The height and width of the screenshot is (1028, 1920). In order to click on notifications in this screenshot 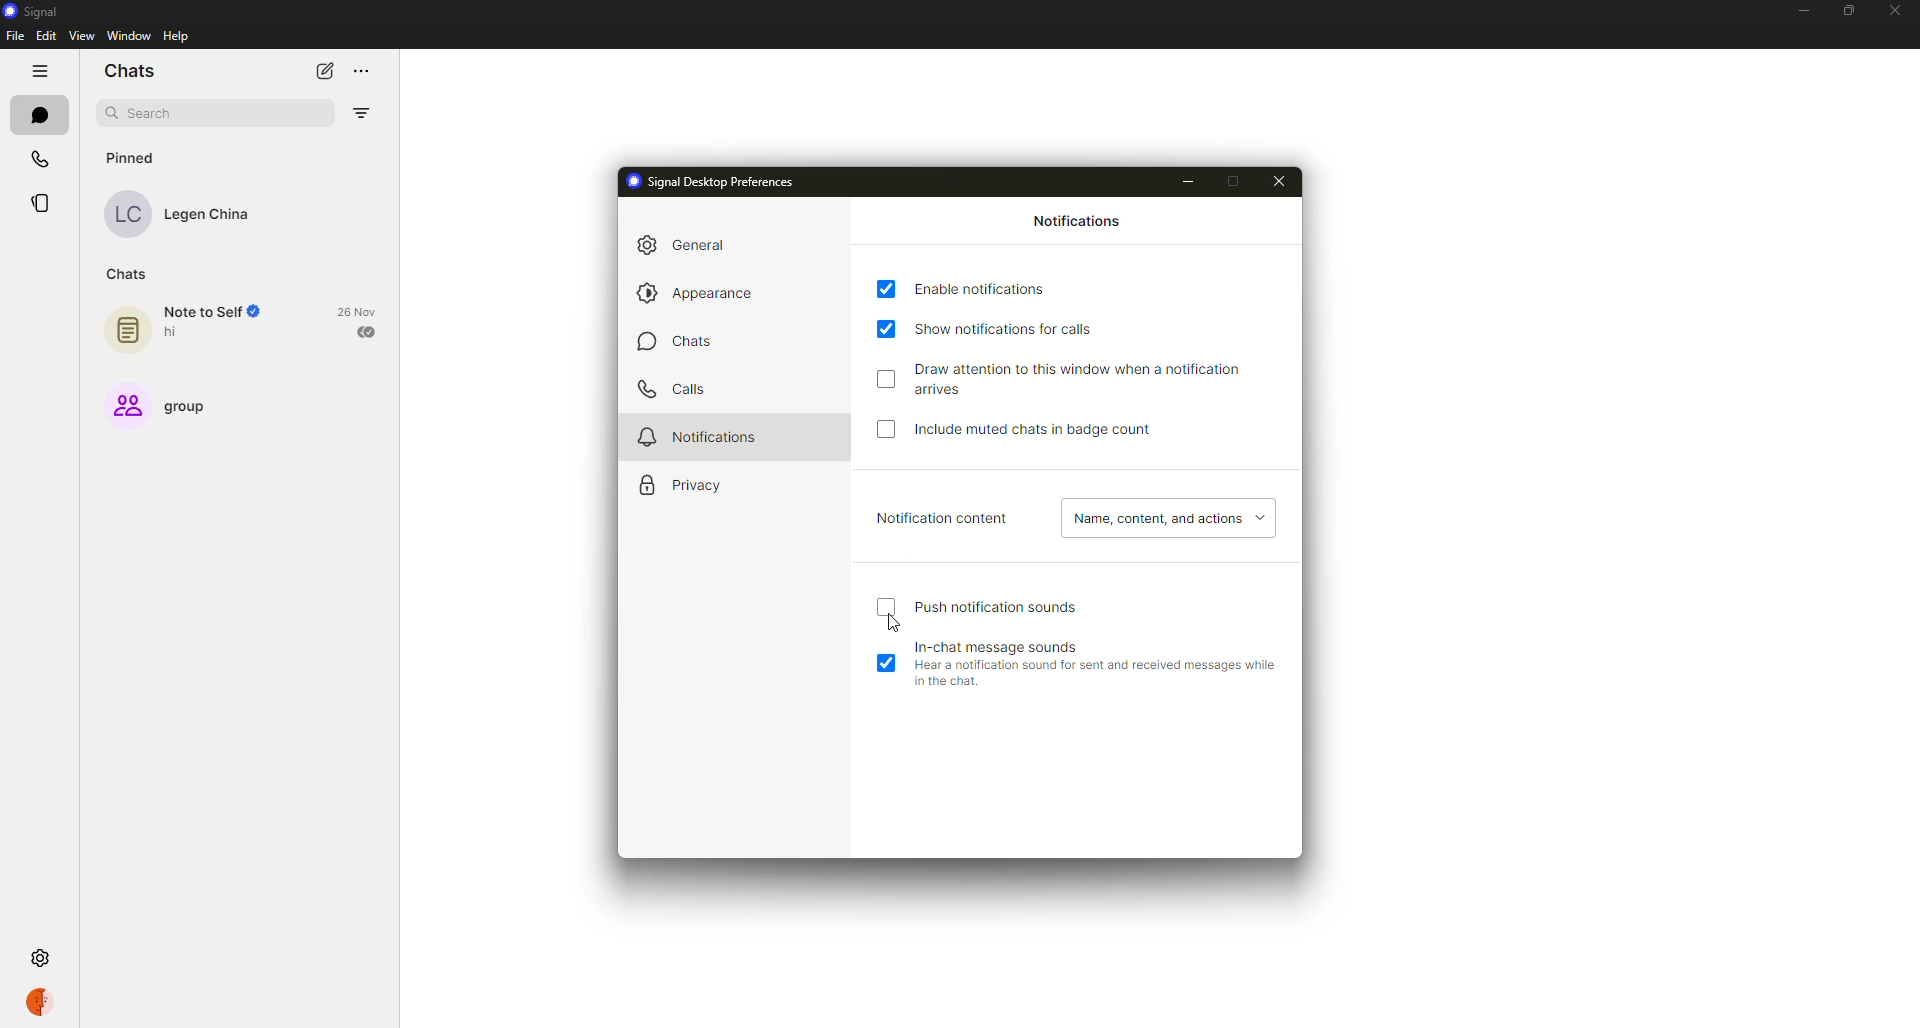, I will do `click(699, 436)`.